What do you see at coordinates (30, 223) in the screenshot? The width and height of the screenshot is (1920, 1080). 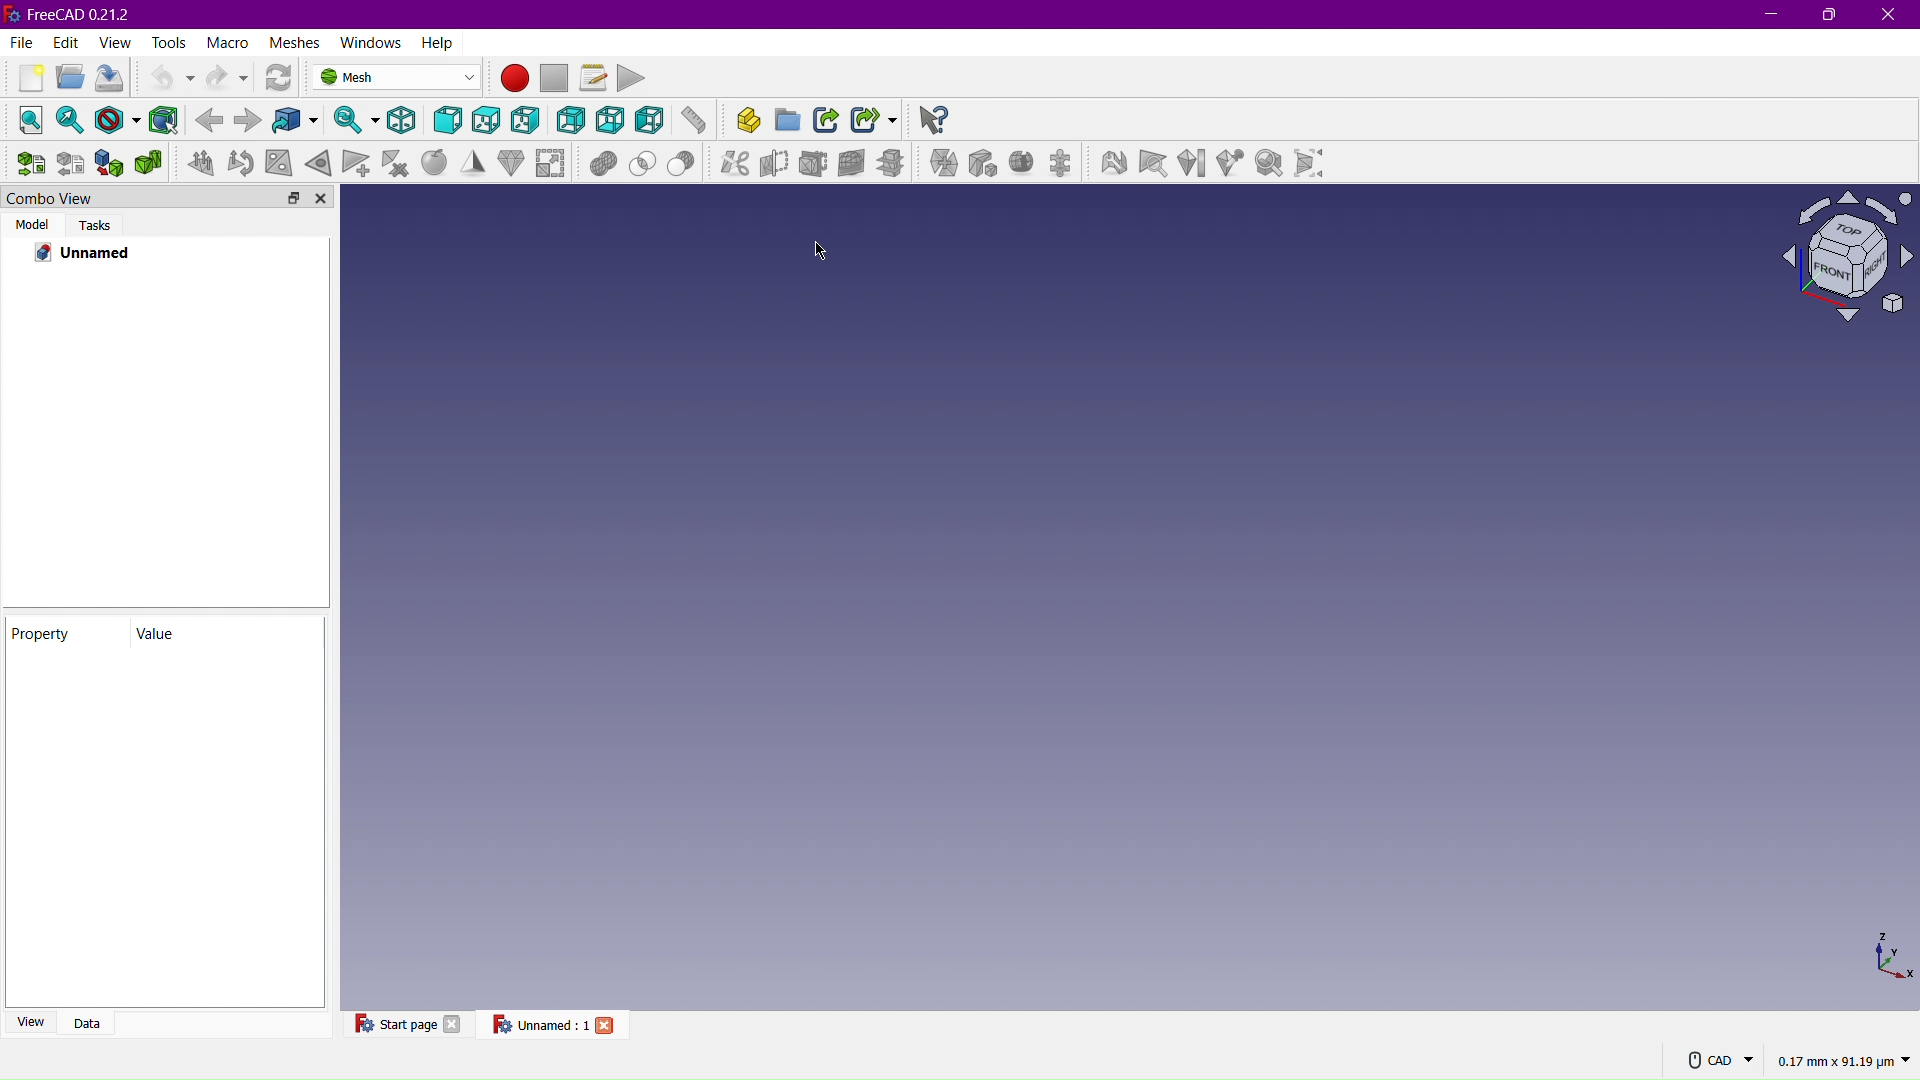 I see `Model` at bounding box center [30, 223].